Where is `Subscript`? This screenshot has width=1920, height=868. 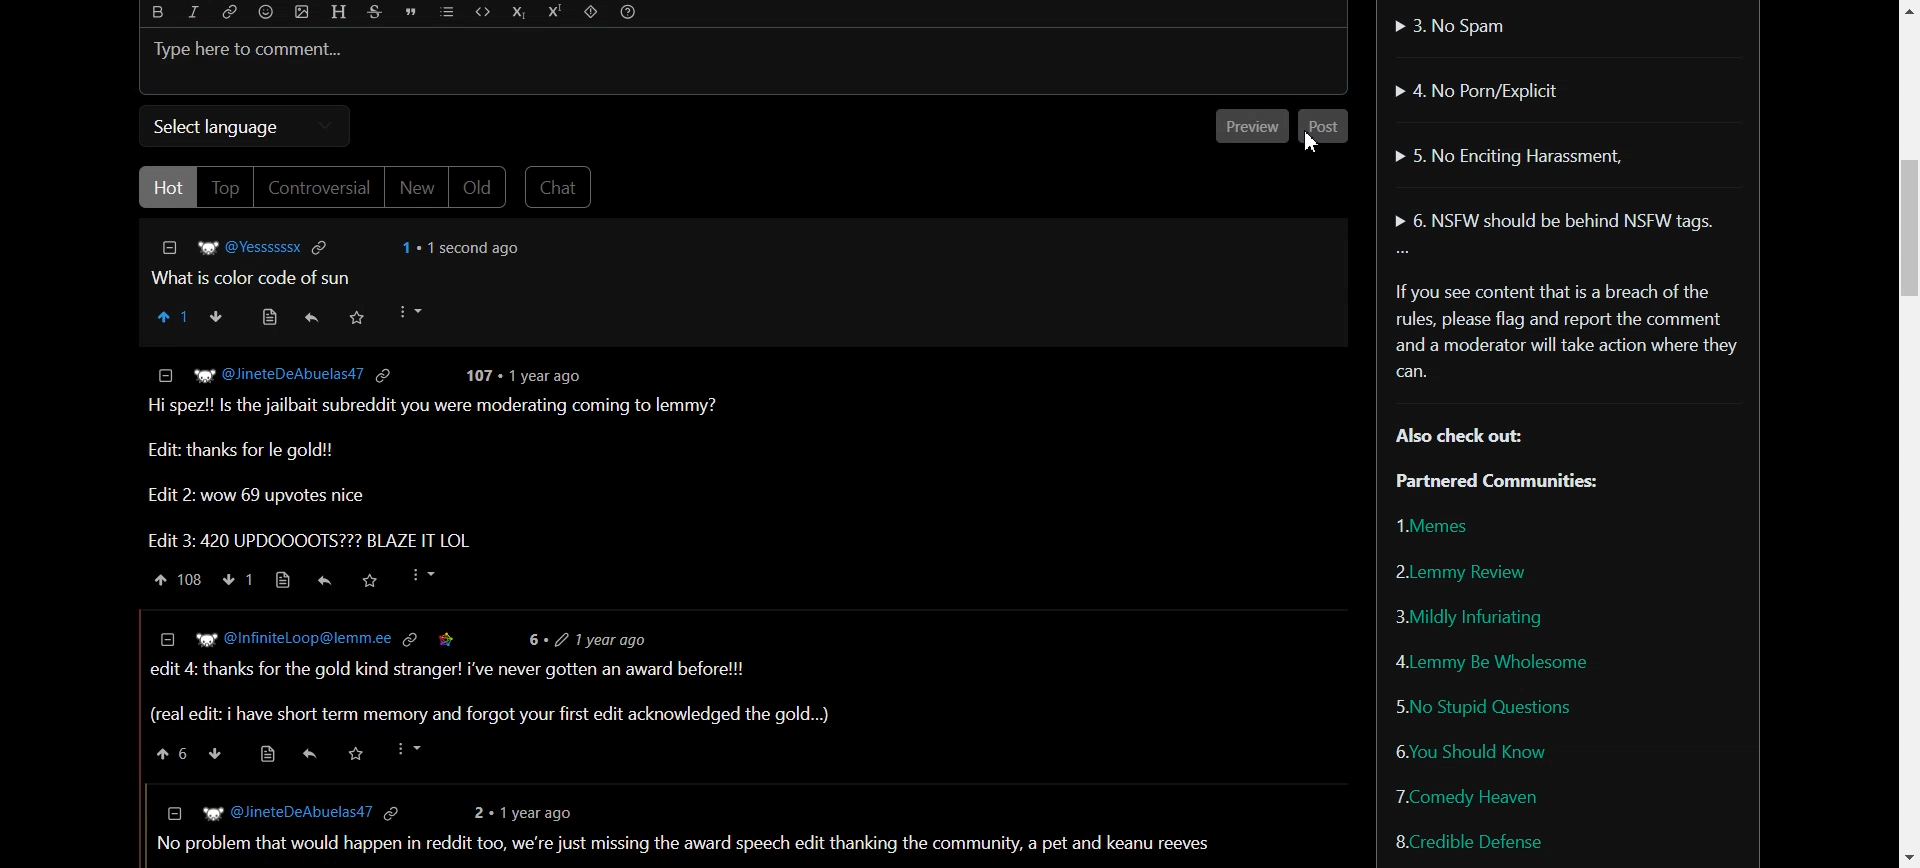 Subscript is located at coordinates (519, 12).